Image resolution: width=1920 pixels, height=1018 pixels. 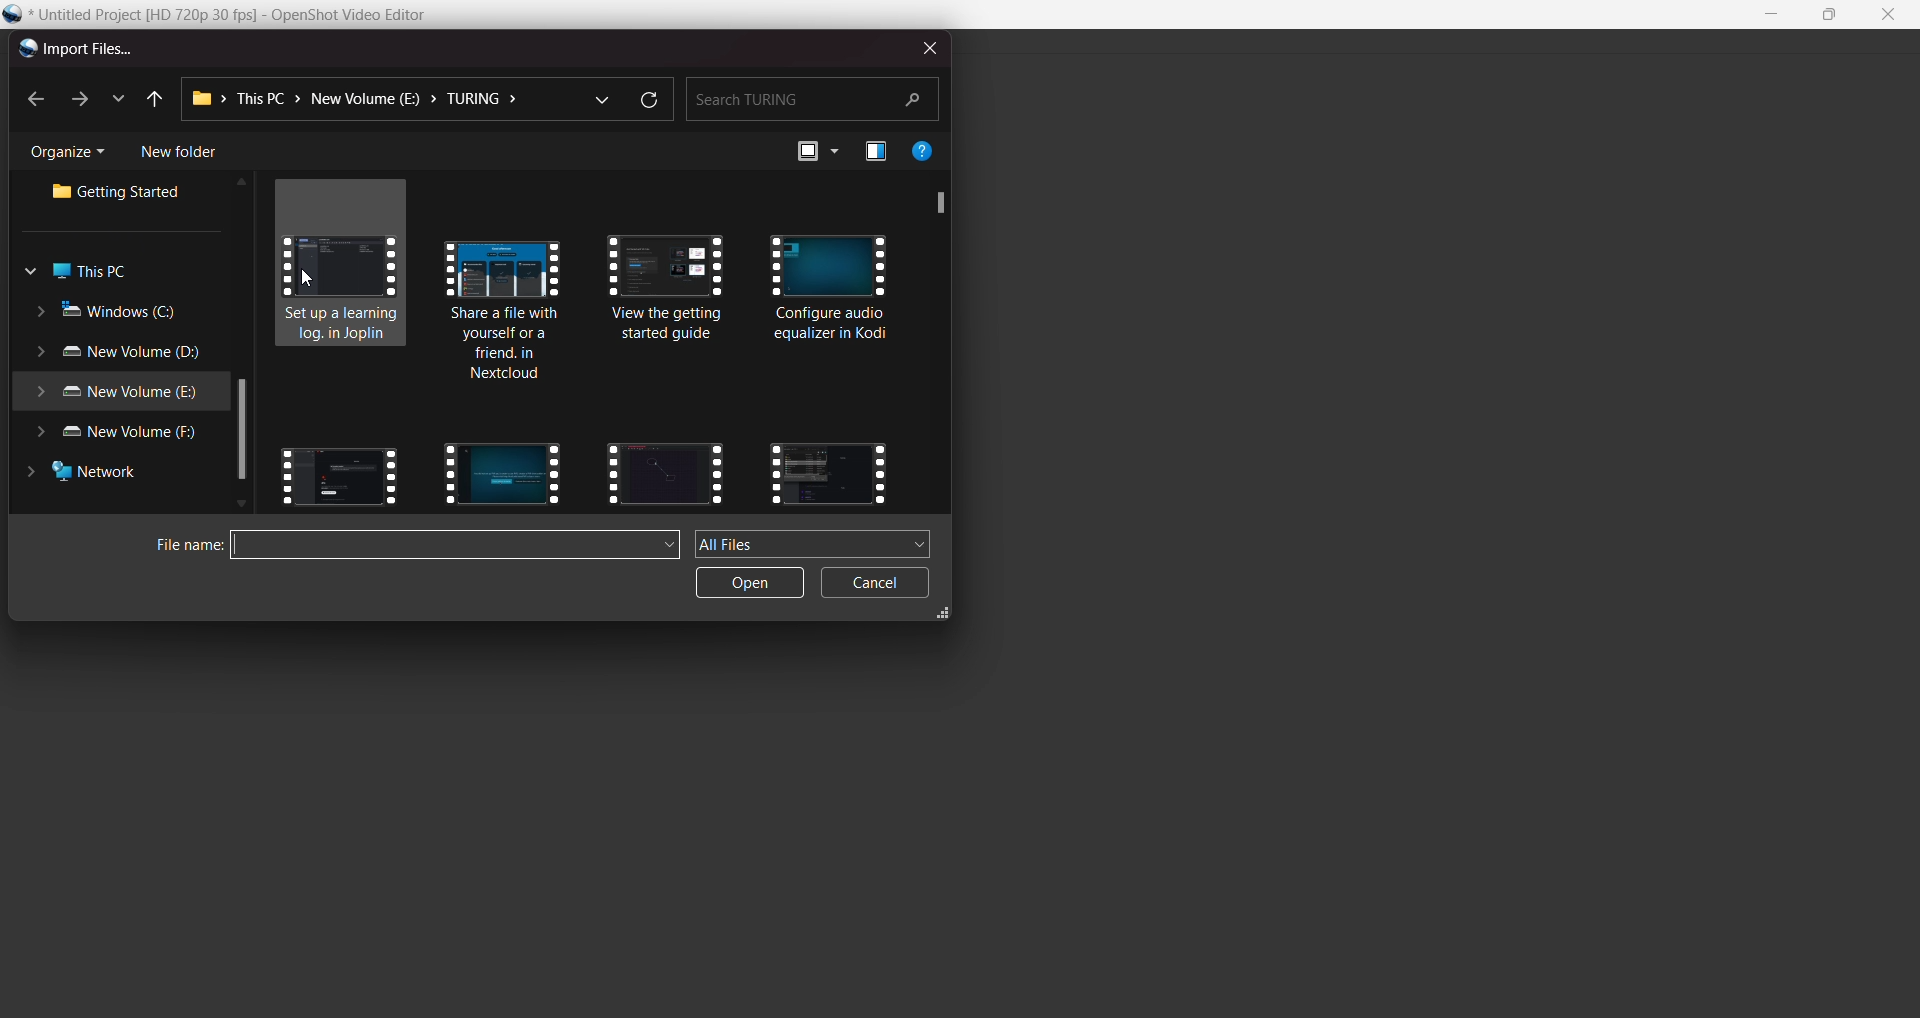 What do you see at coordinates (110, 312) in the screenshot?
I see `windows c` at bounding box center [110, 312].